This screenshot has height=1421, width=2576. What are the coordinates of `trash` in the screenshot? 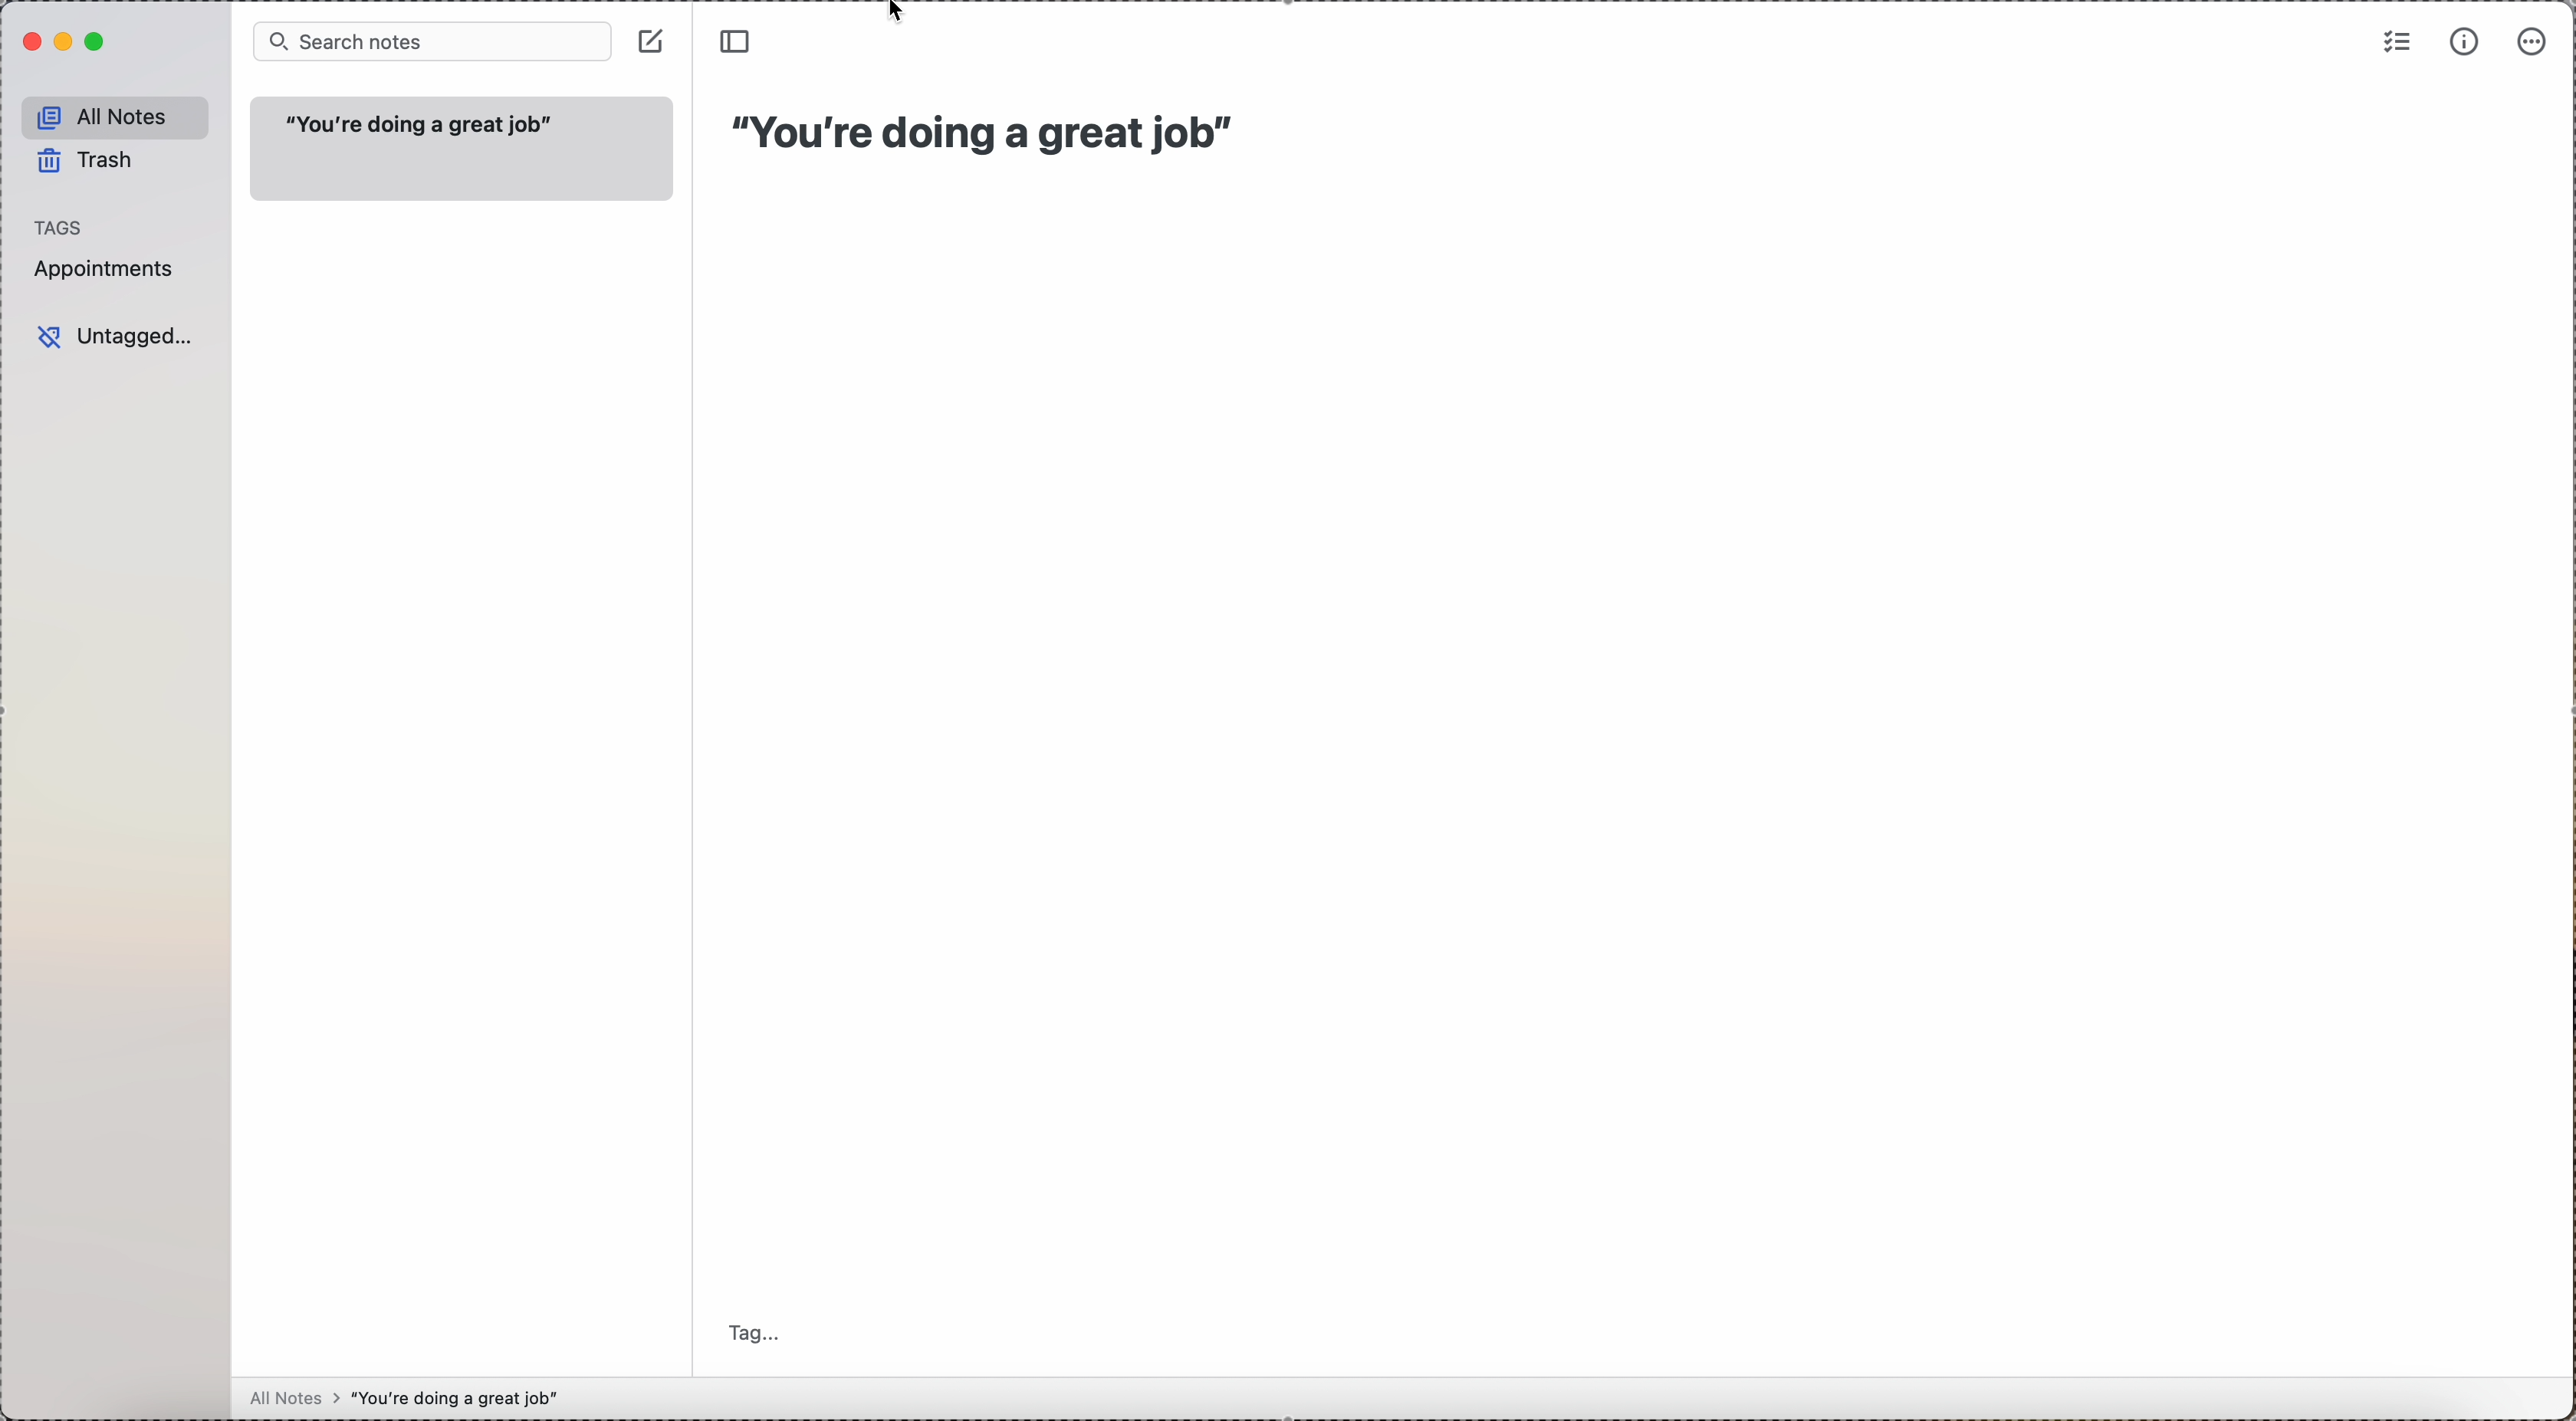 It's located at (90, 165).